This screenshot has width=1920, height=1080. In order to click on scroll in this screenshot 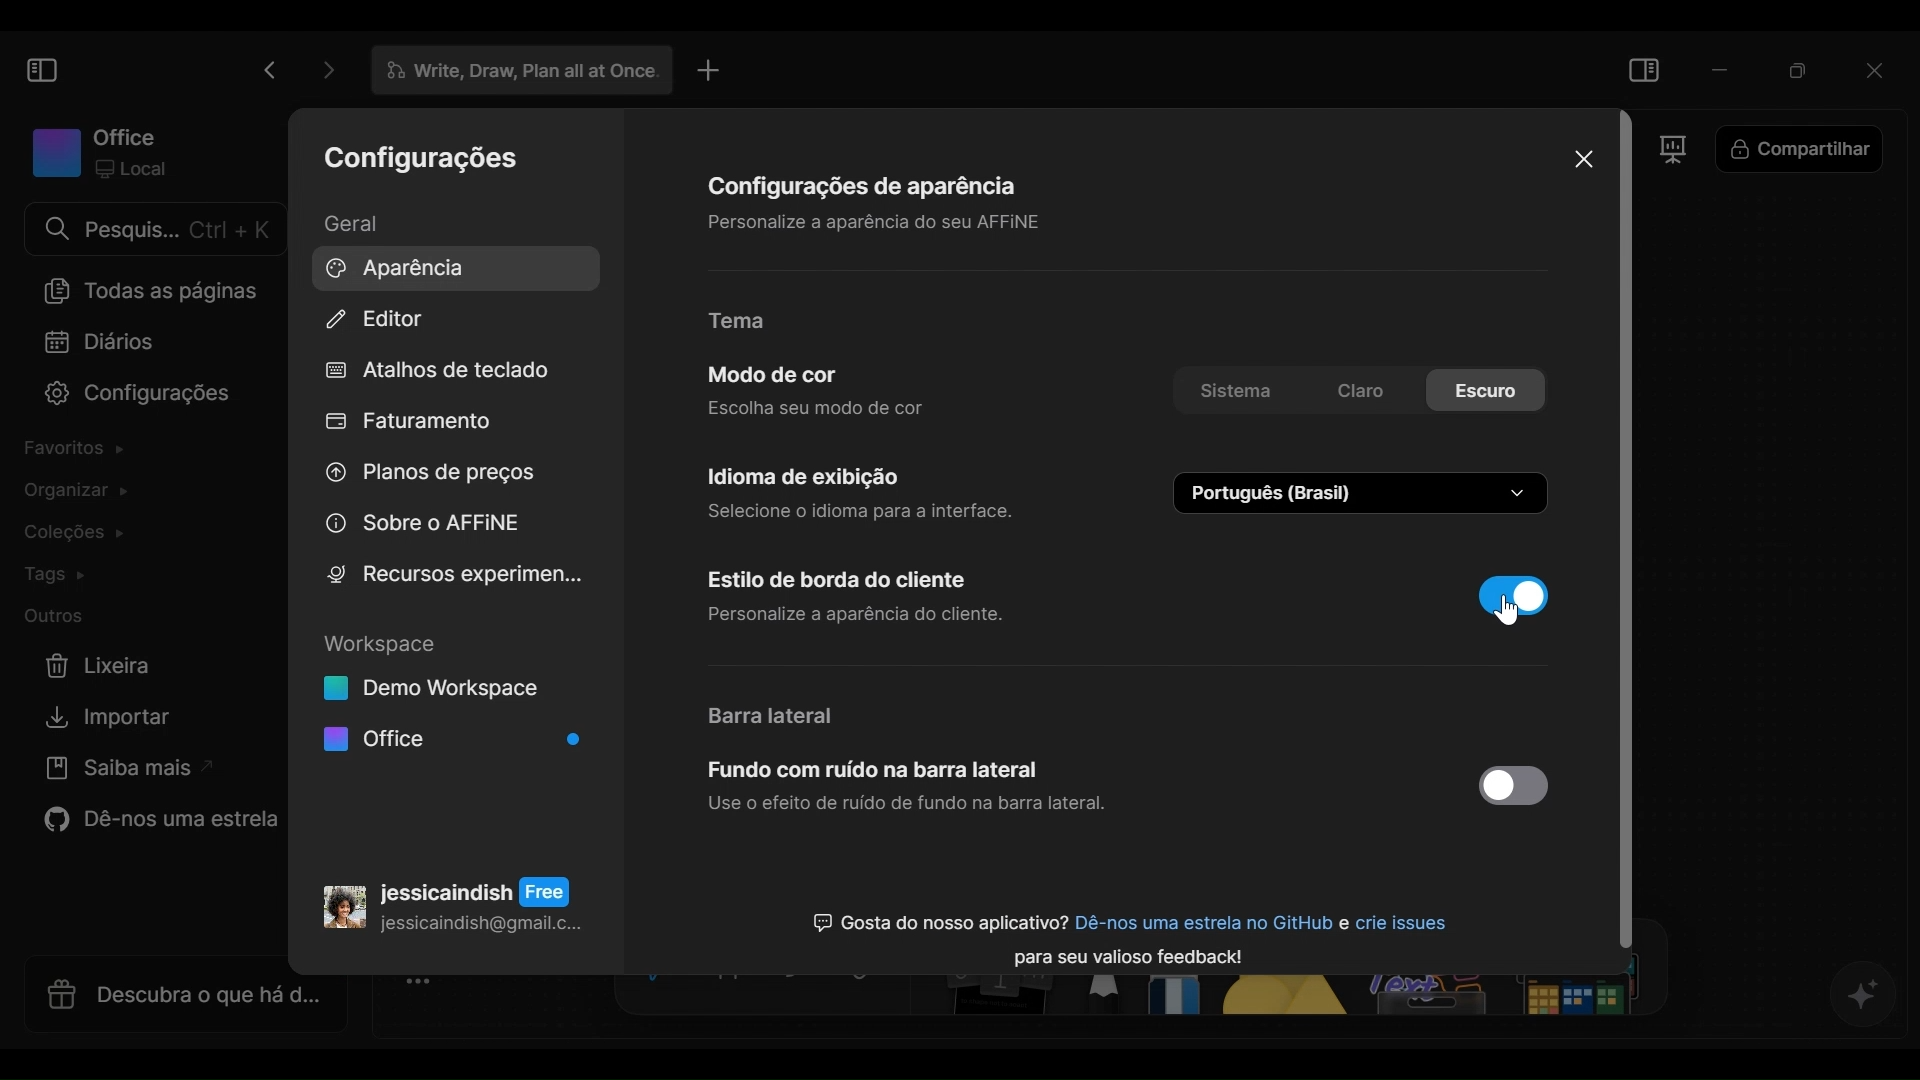, I will do `click(1632, 534)`.